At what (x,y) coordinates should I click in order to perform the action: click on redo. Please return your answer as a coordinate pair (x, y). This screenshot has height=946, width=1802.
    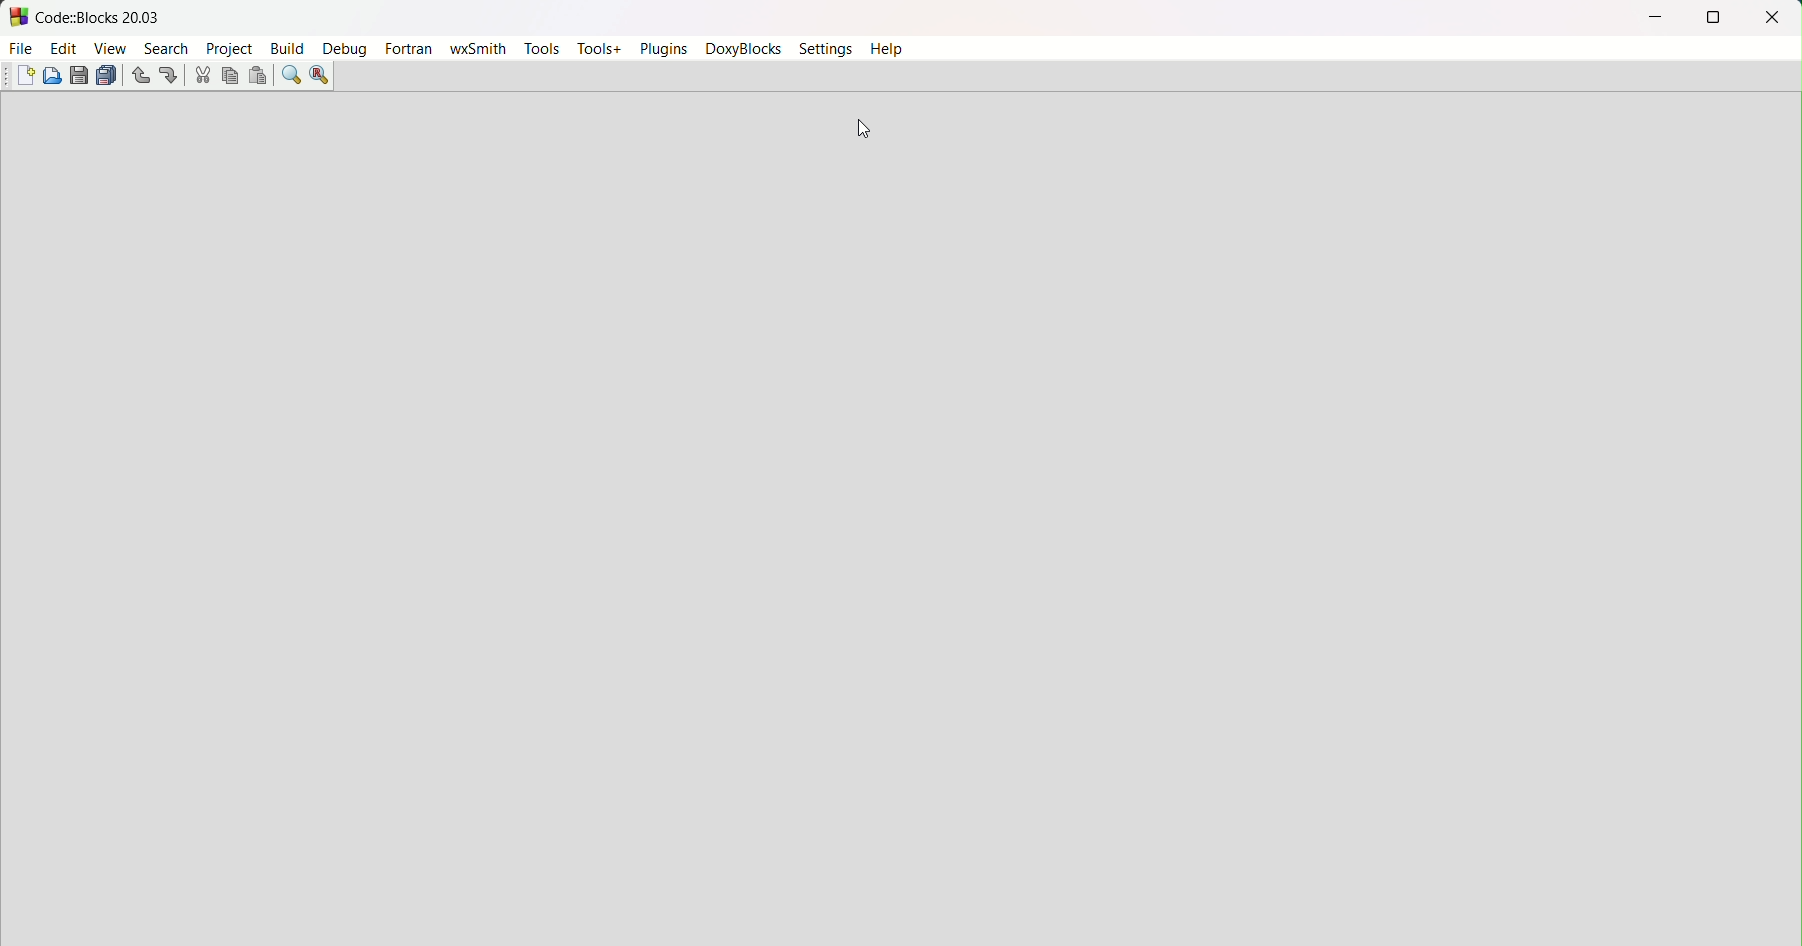
    Looking at the image, I should click on (168, 74).